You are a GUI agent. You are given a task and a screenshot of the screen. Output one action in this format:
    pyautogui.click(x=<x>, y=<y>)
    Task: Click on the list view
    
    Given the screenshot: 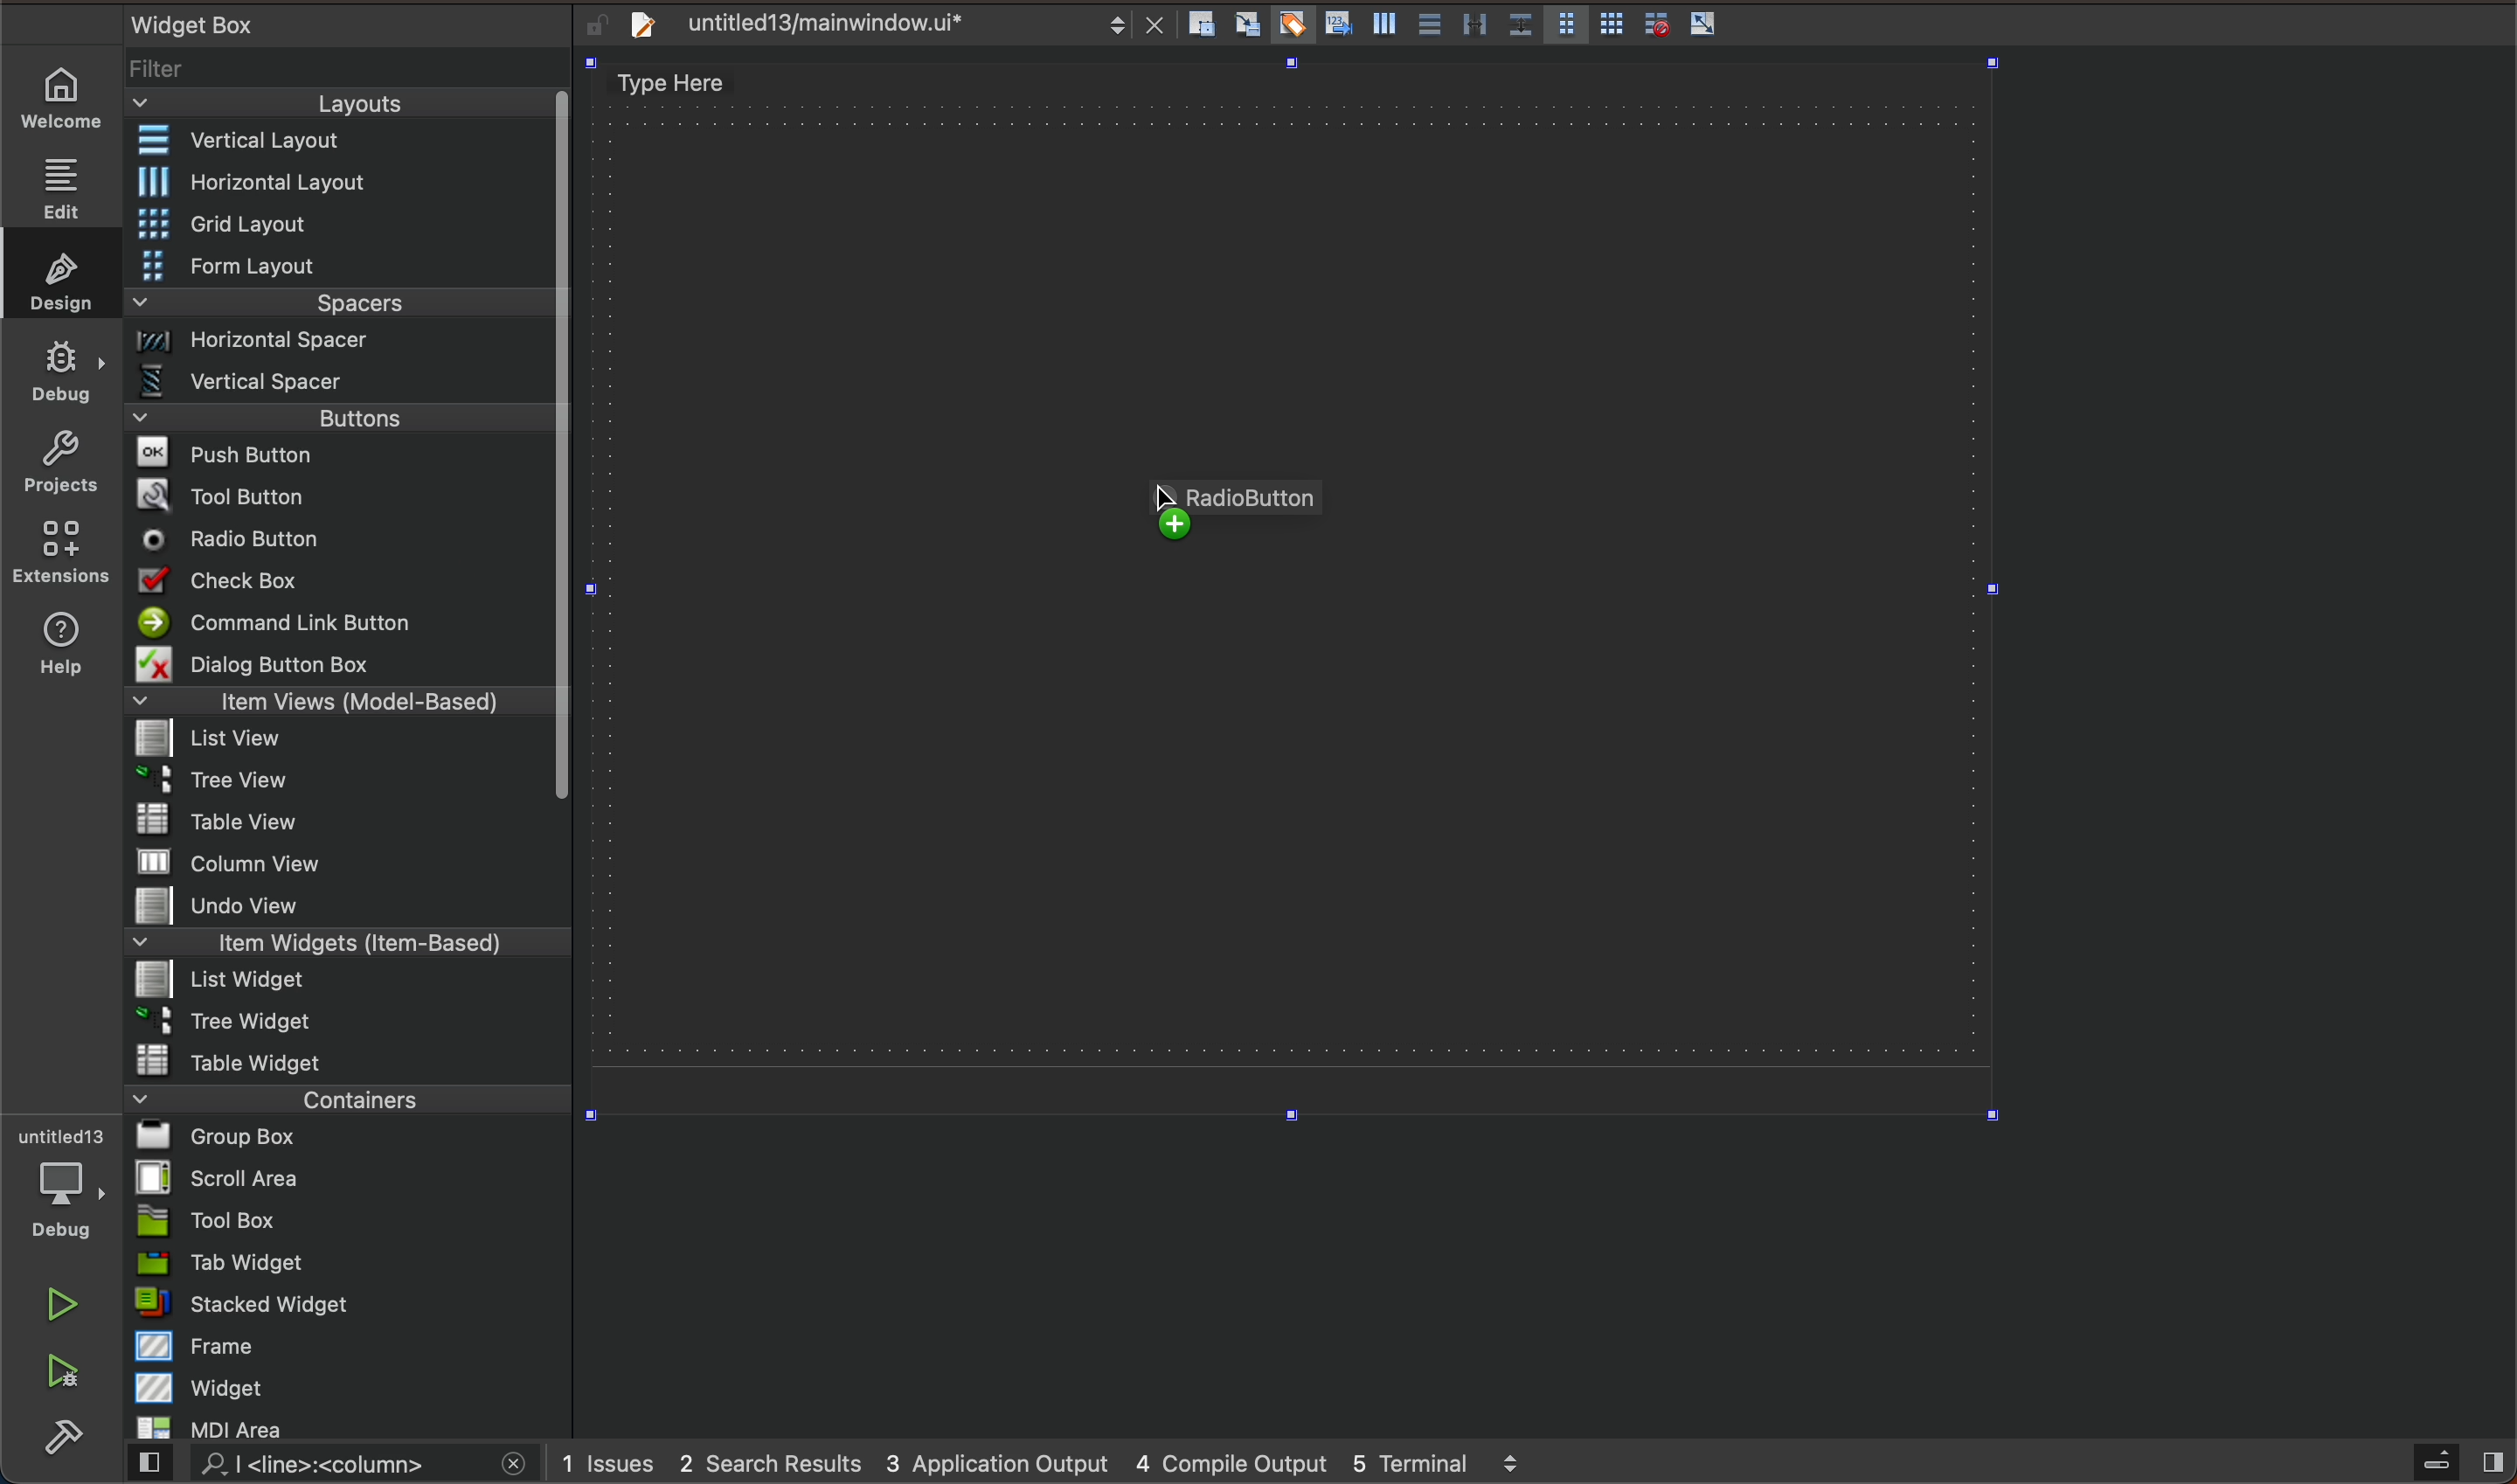 What is the action you would take?
    pyautogui.click(x=336, y=745)
    